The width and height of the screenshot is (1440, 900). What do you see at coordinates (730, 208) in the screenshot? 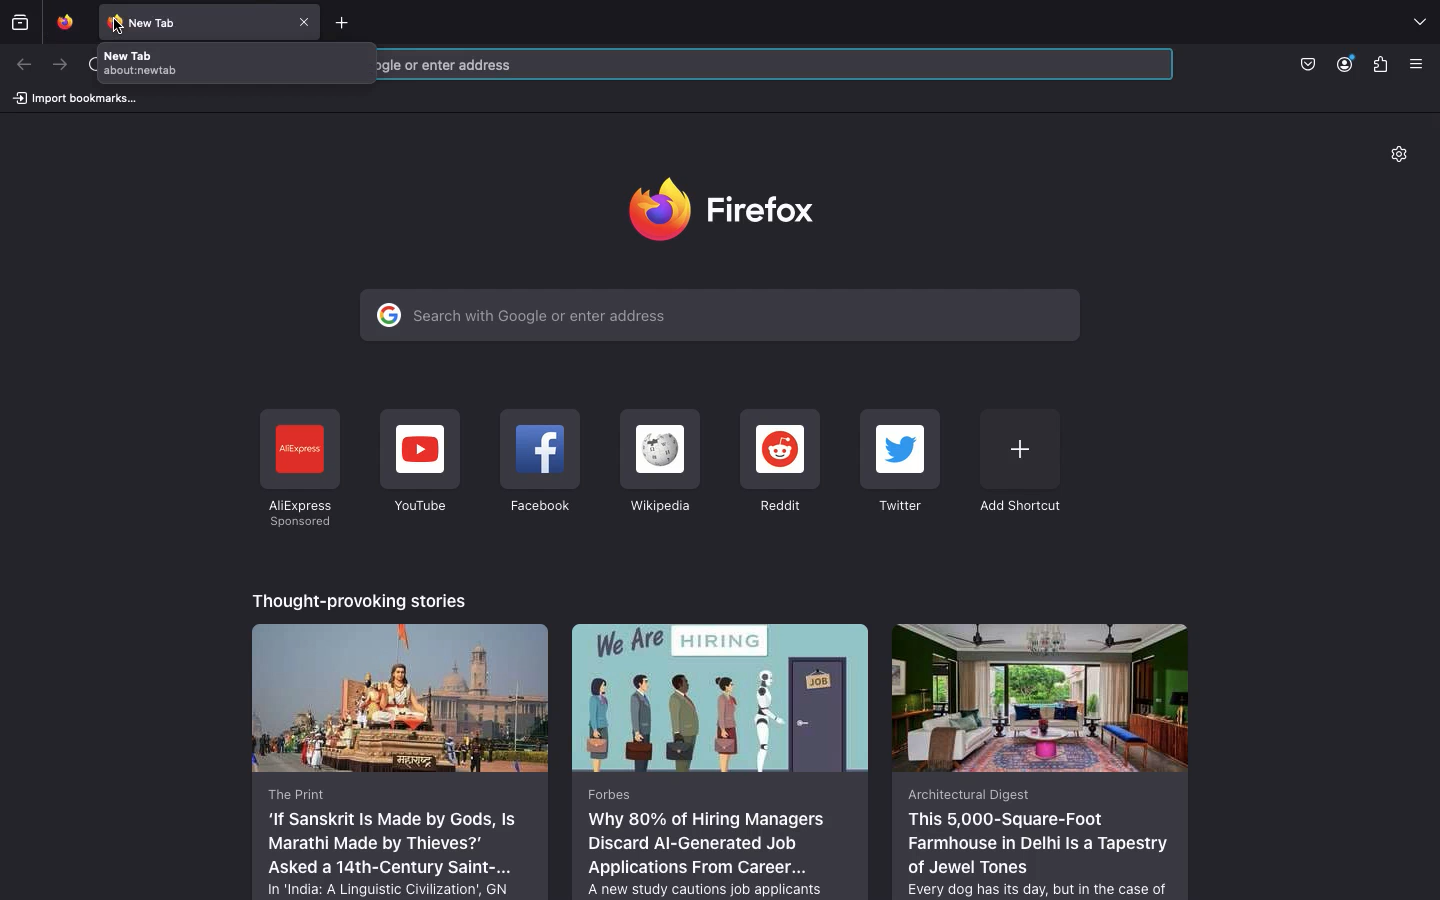
I see `Firefox logo` at bounding box center [730, 208].